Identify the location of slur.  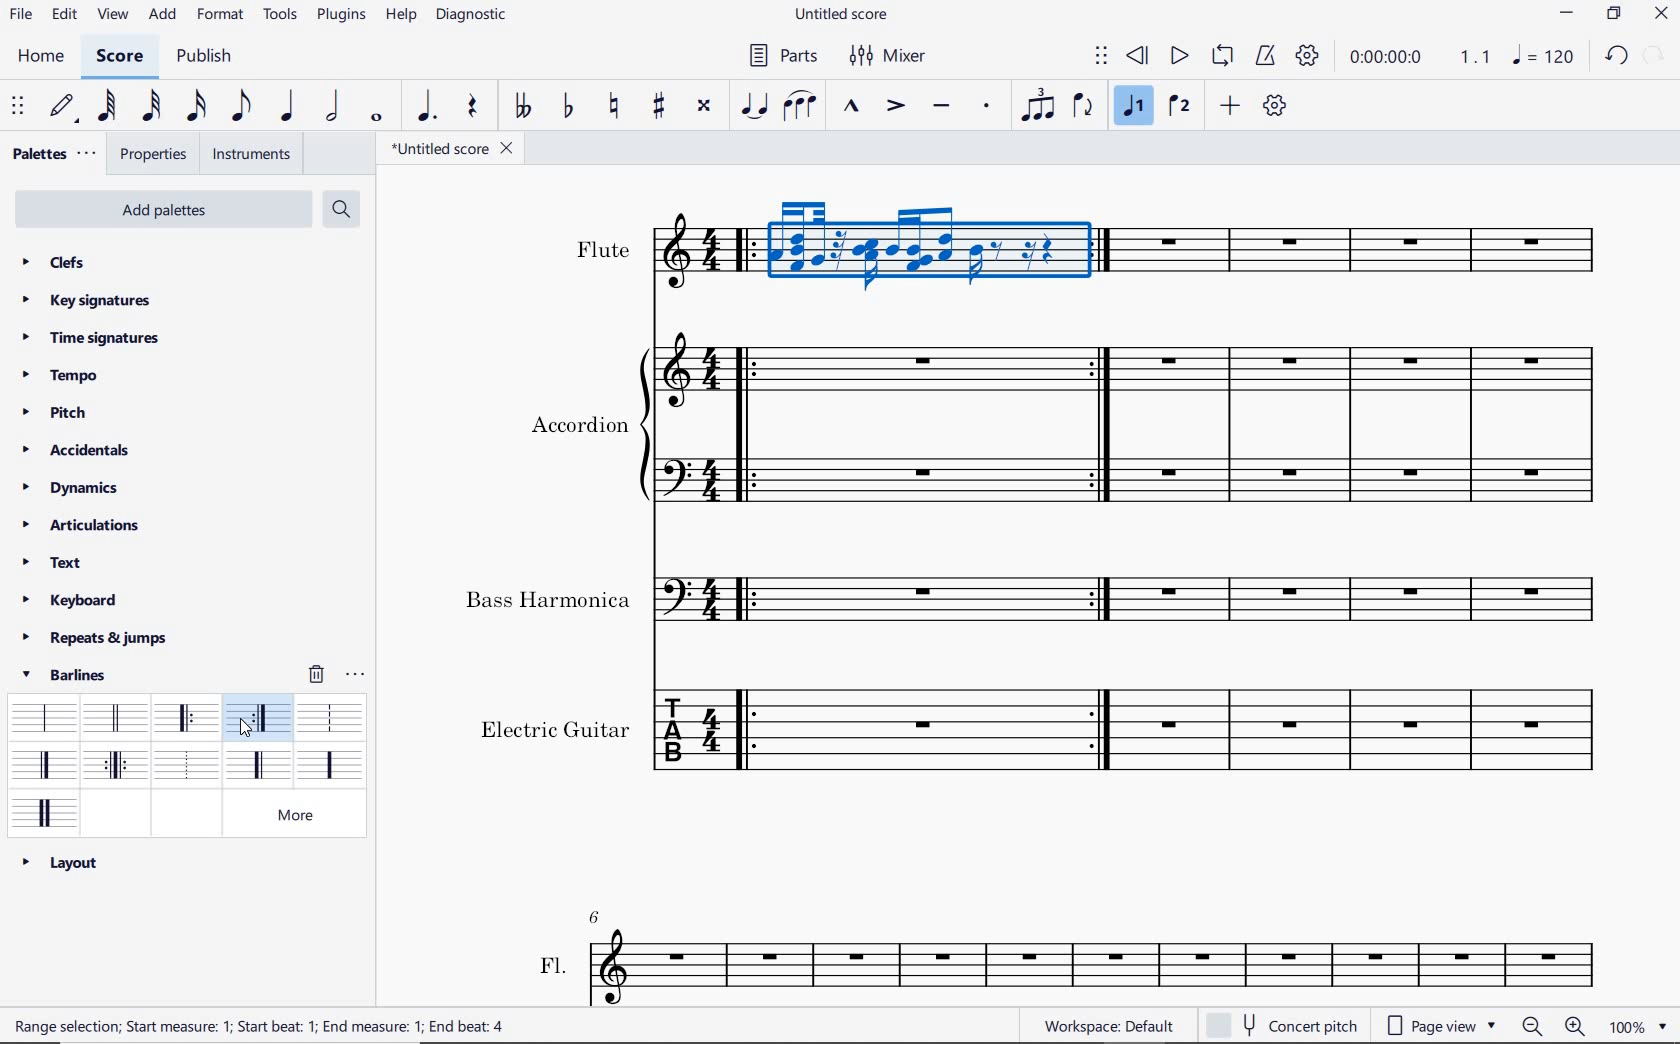
(800, 107).